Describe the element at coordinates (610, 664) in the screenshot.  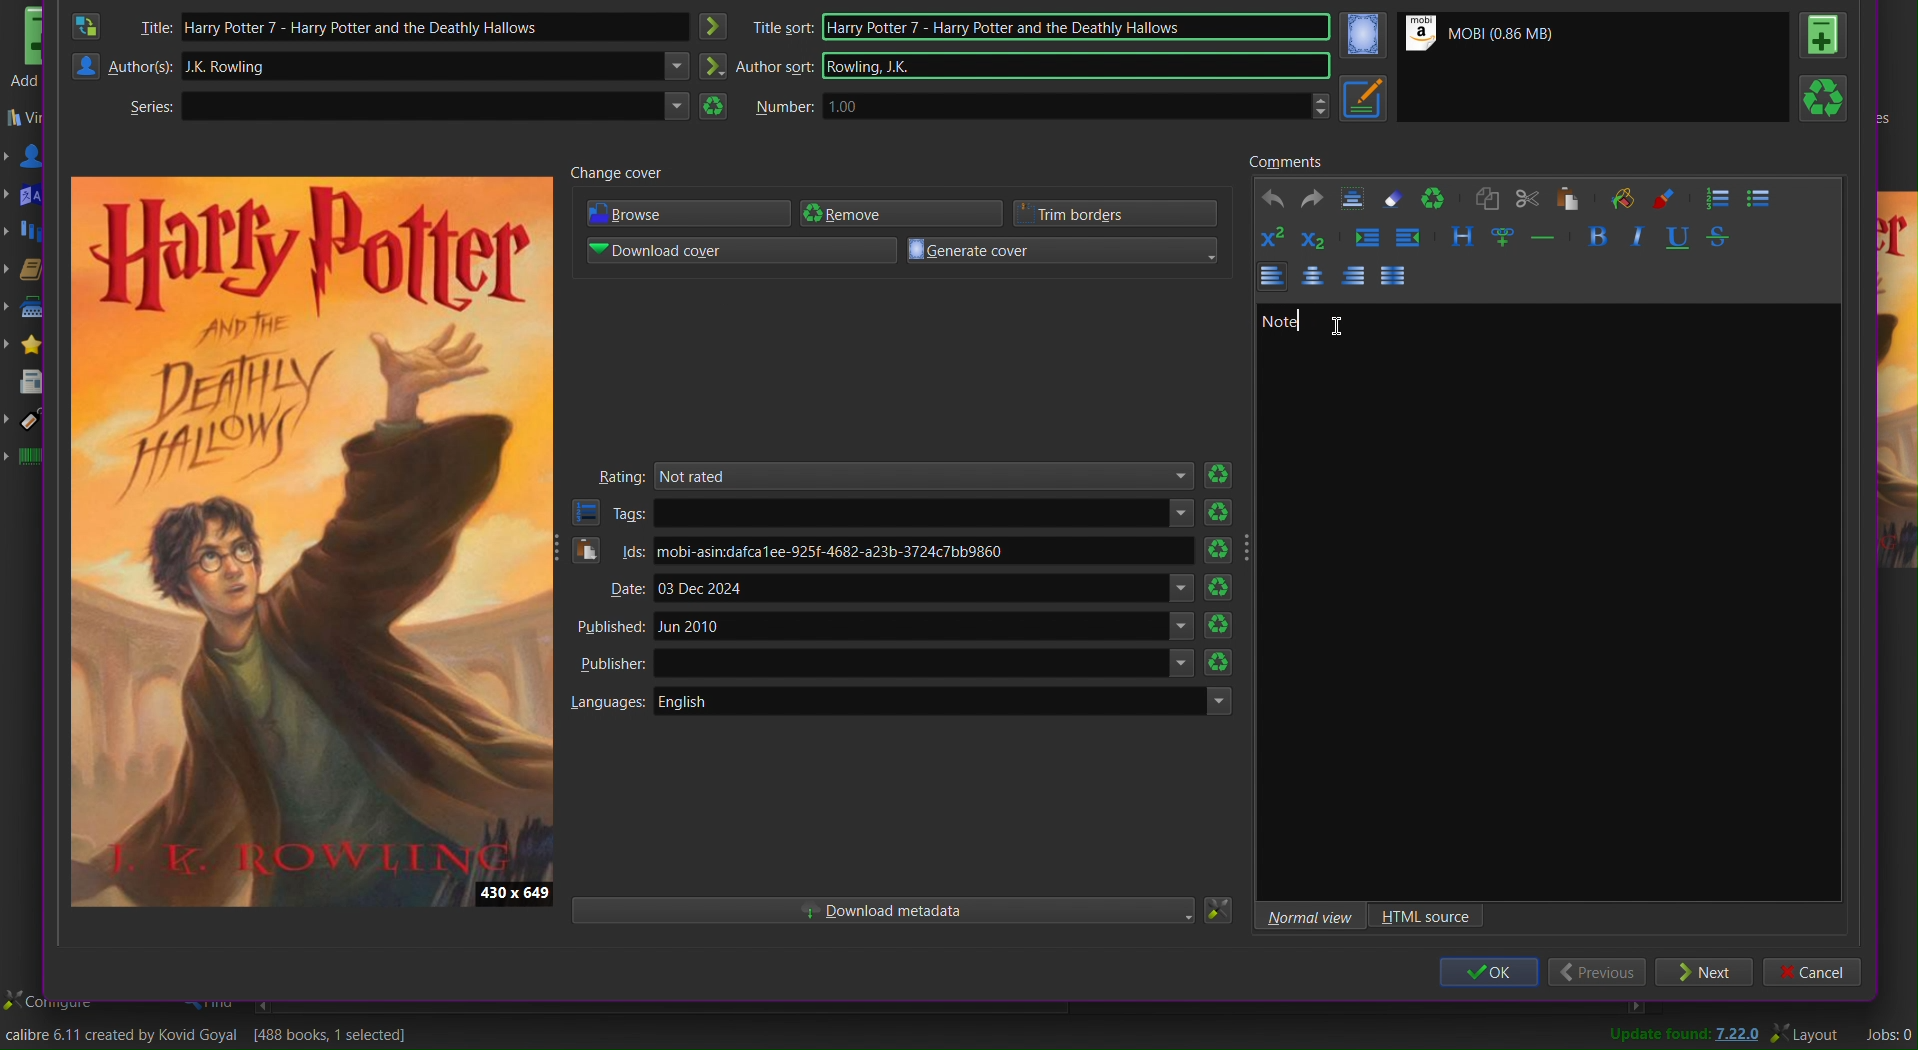
I see `Publisher` at that location.